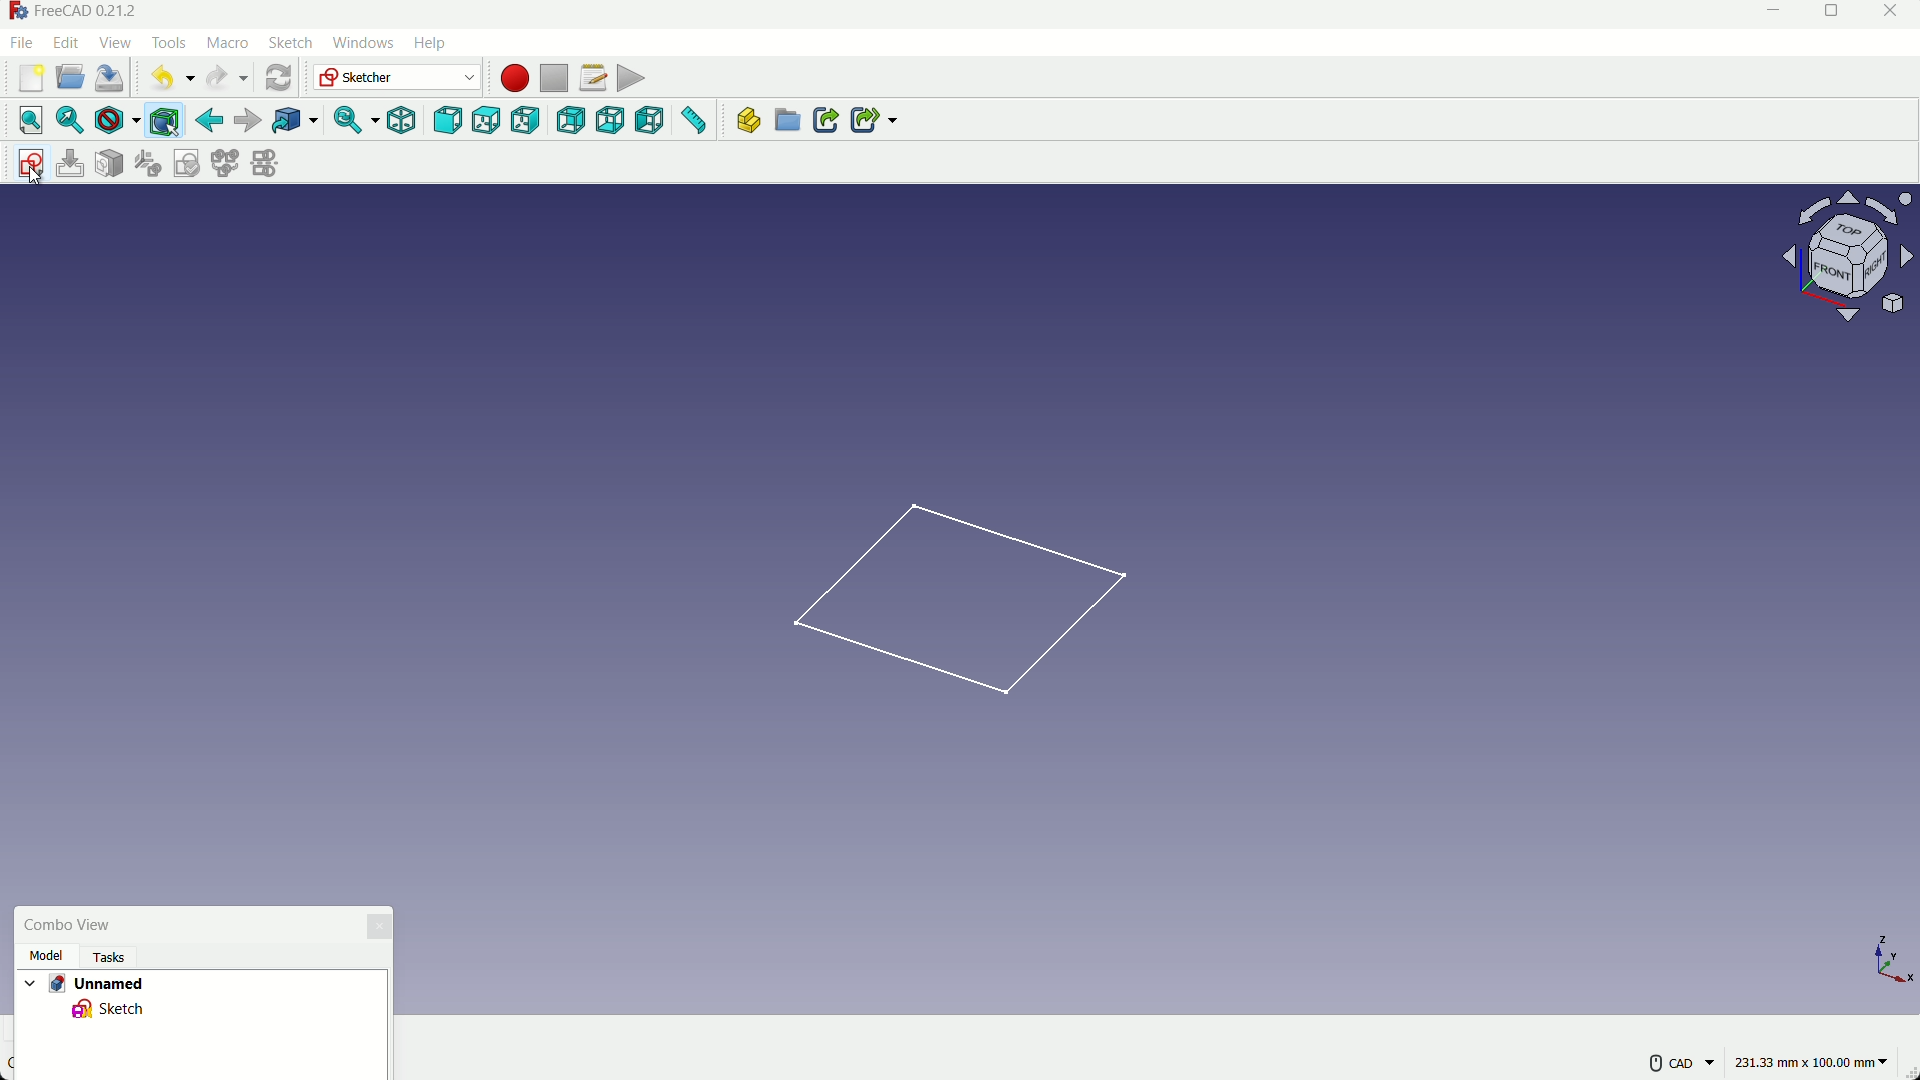 The height and width of the screenshot is (1080, 1920). What do you see at coordinates (115, 1011) in the screenshot?
I see `sketch` at bounding box center [115, 1011].